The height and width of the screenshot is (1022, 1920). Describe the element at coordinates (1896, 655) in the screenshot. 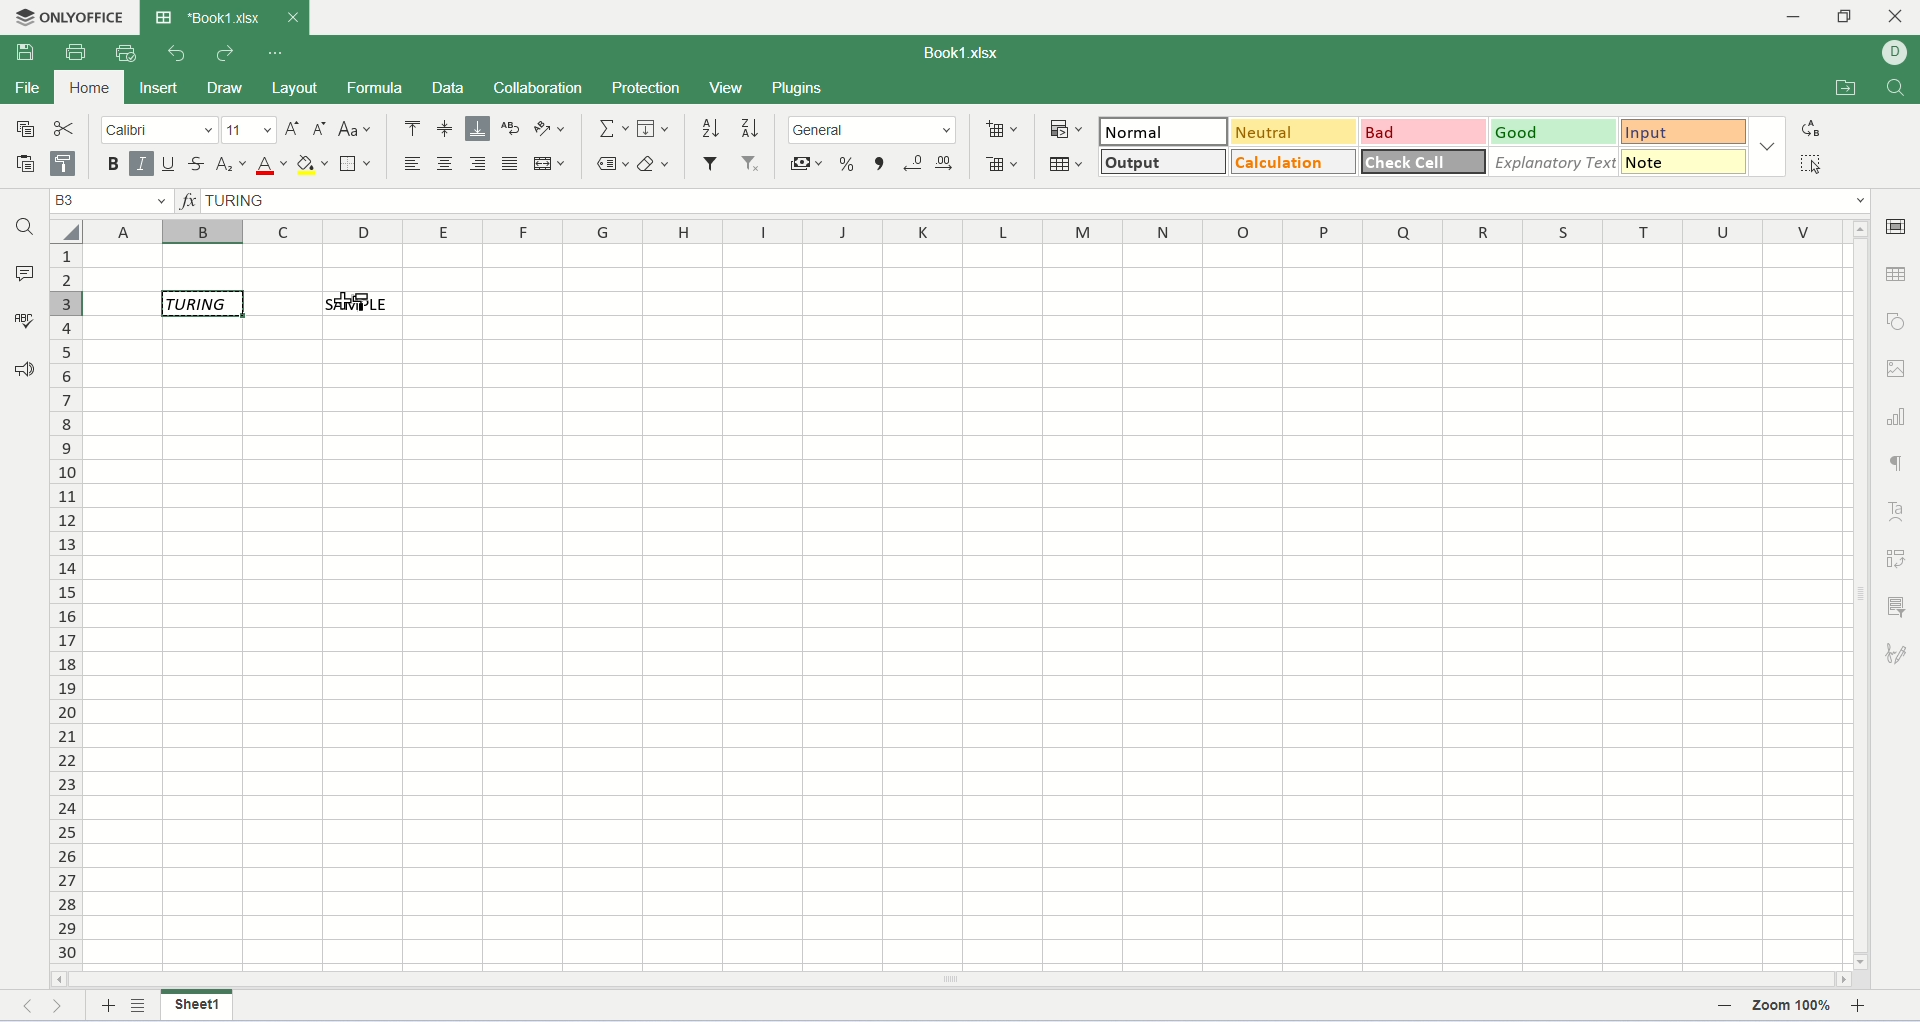

I see `signature settings` at that location.